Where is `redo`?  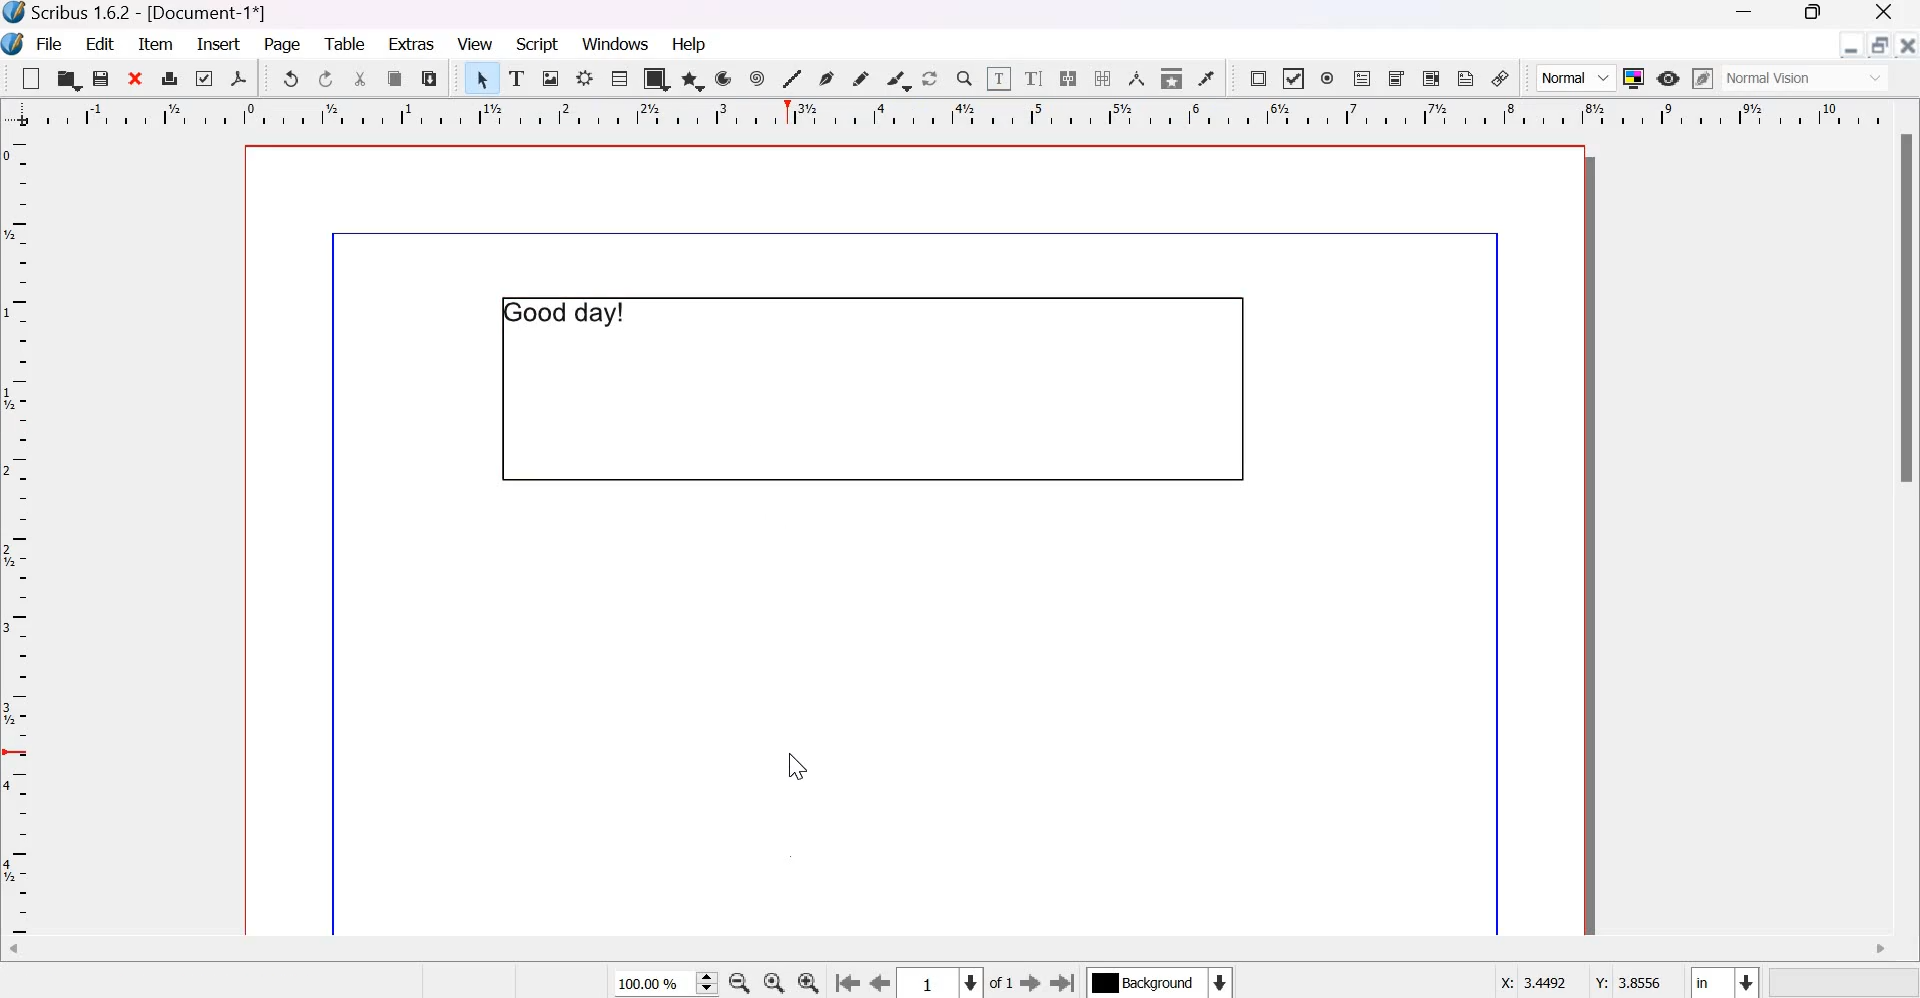 redo is located at coordinates (327, 79).